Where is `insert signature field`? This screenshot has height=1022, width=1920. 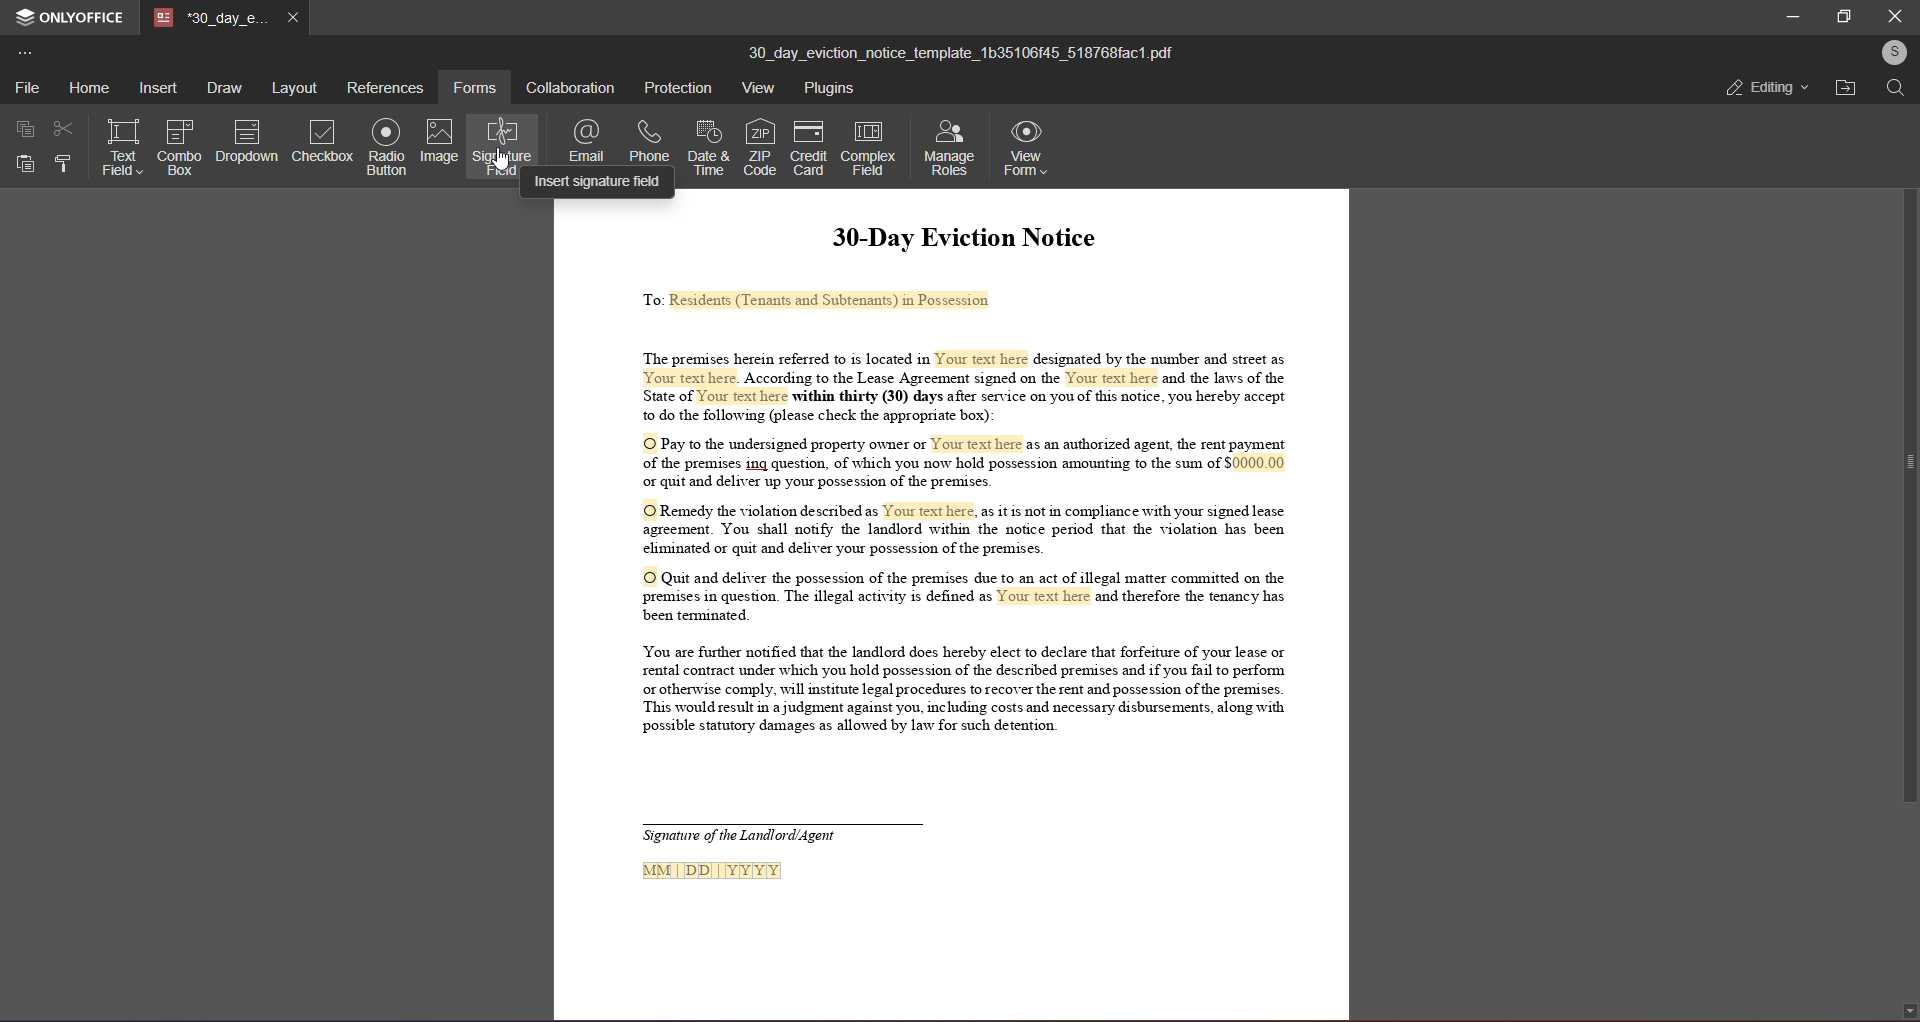
insert signature field is located at coordinates (599, 181).